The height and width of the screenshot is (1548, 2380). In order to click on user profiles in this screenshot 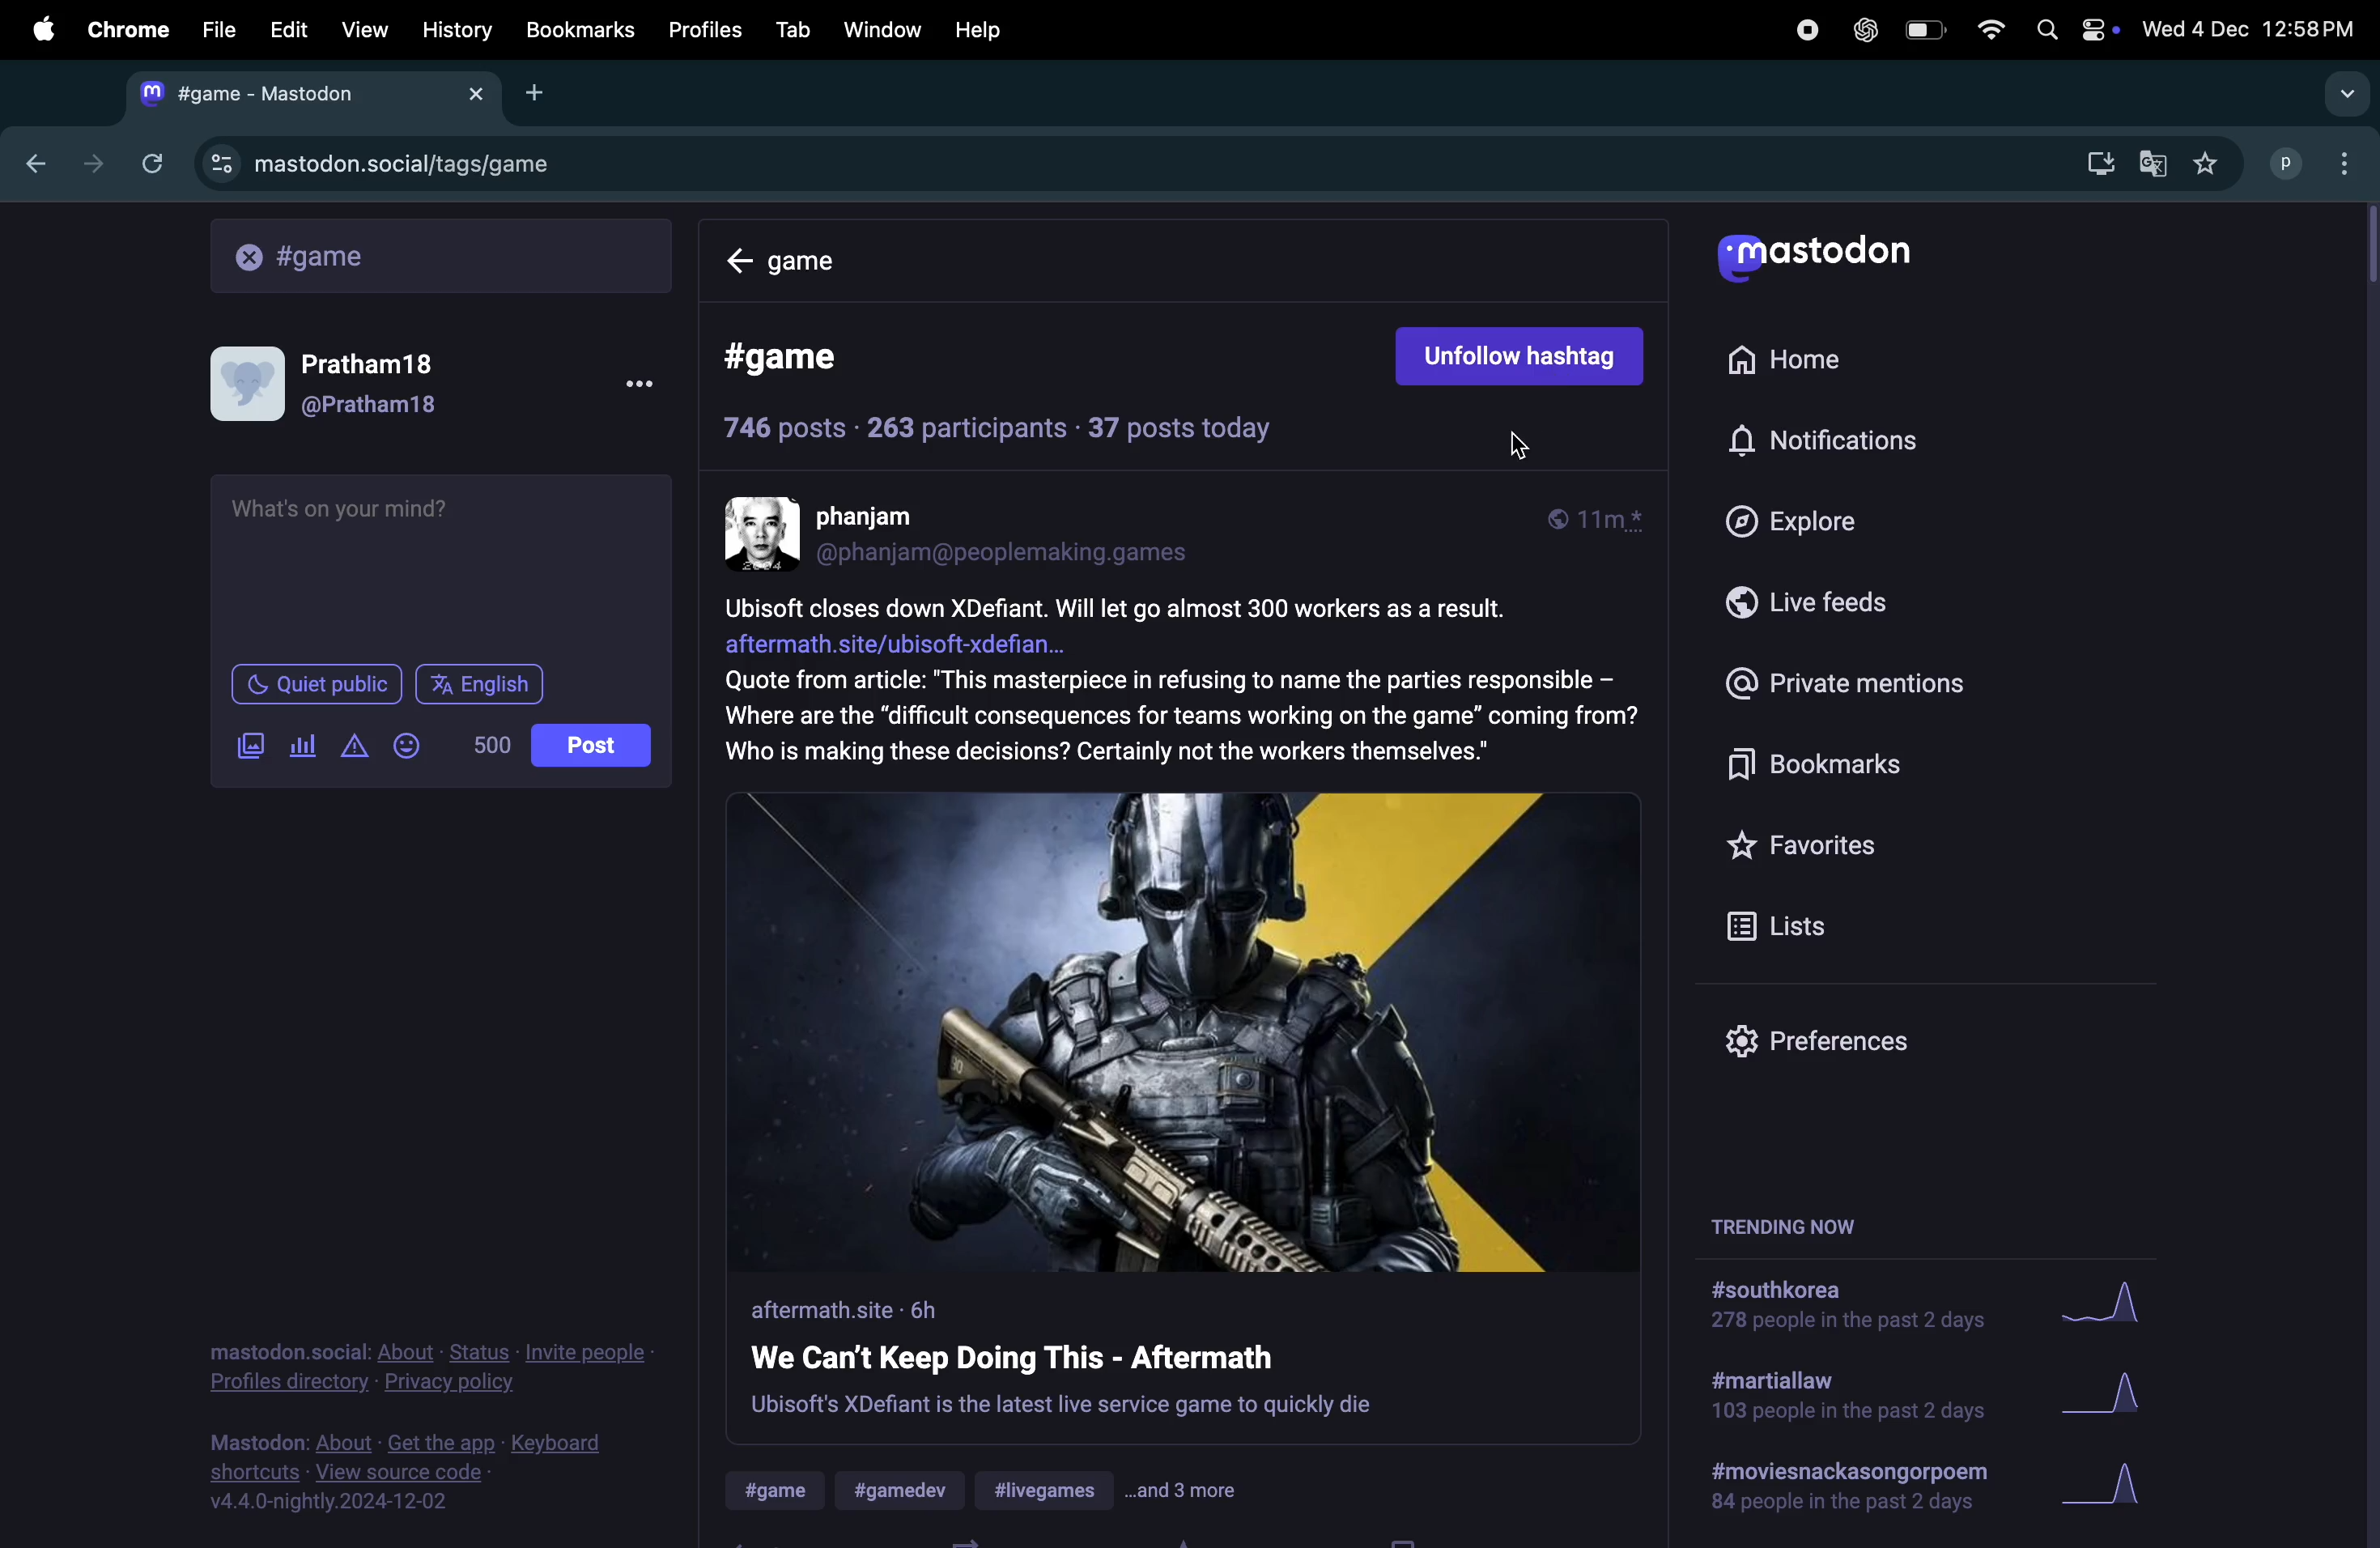, I will do `click(2312, 163)`.